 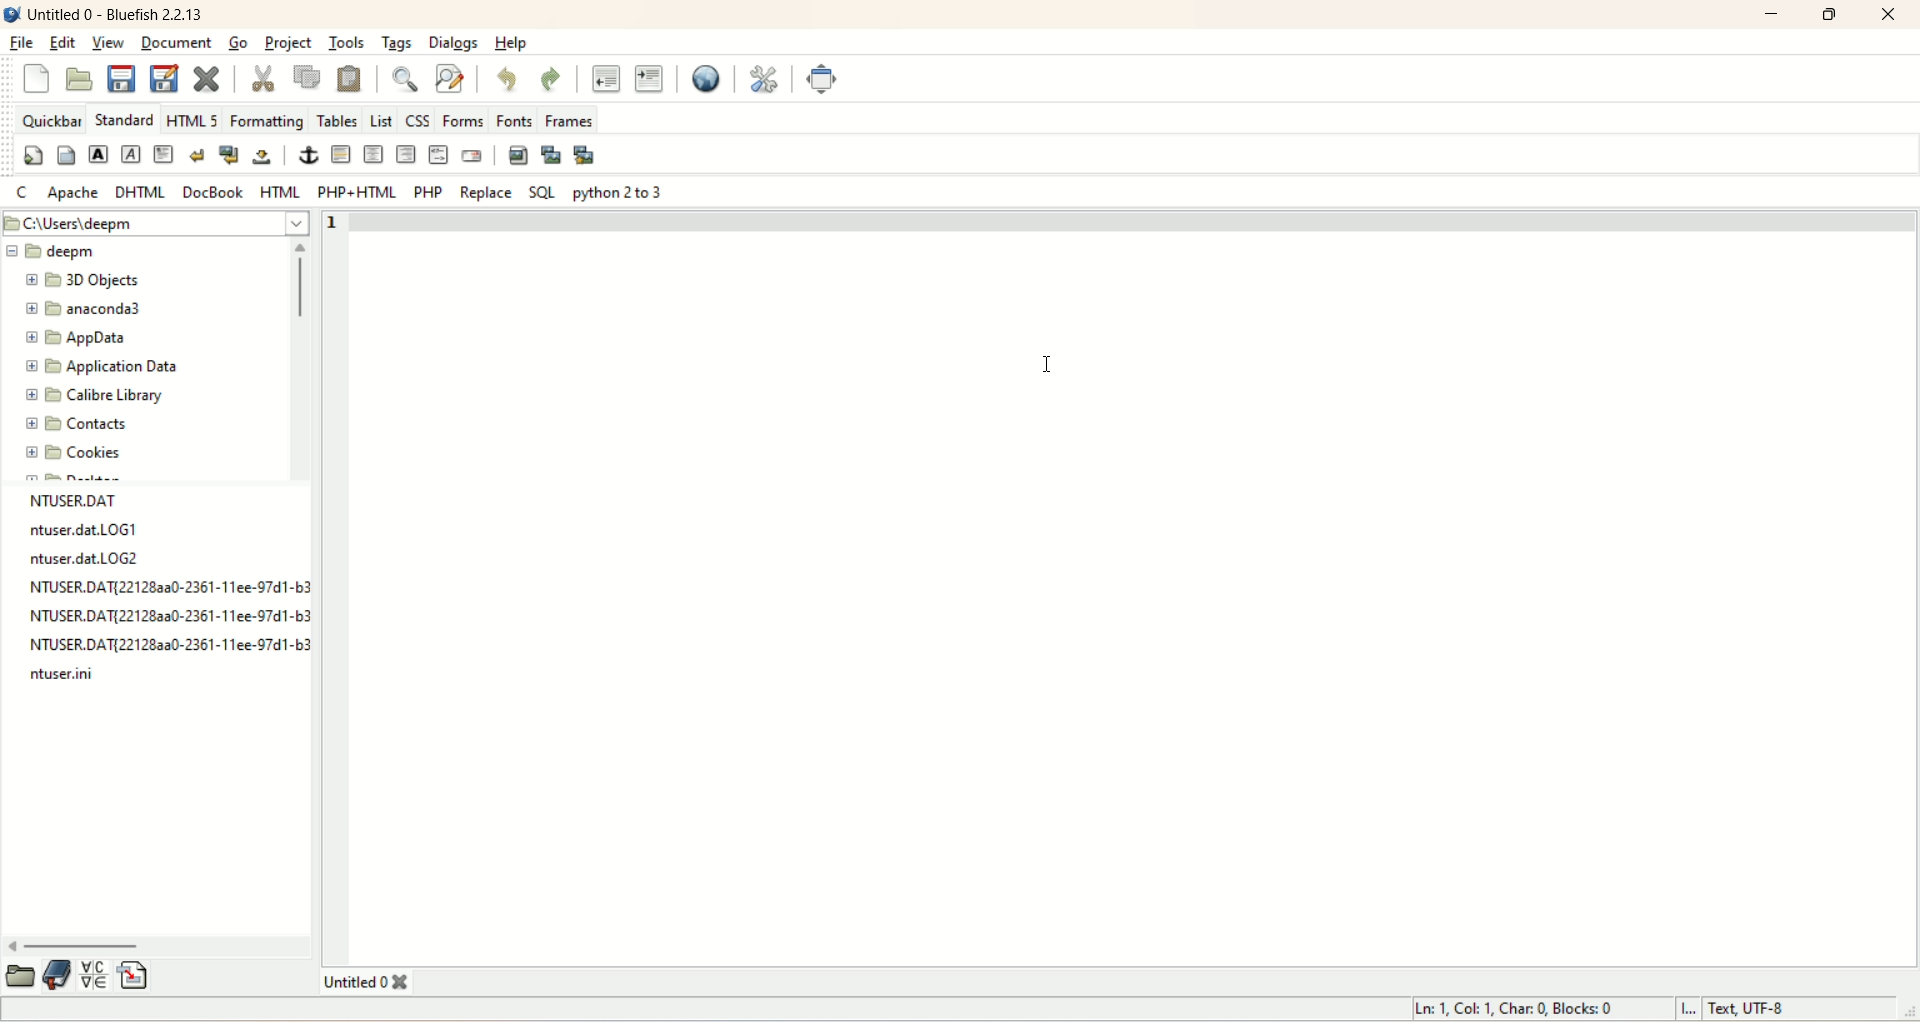 What do you see at coordinates (552, 77) in the screenshot?
I see `redo` at bounding box center [552, 77].